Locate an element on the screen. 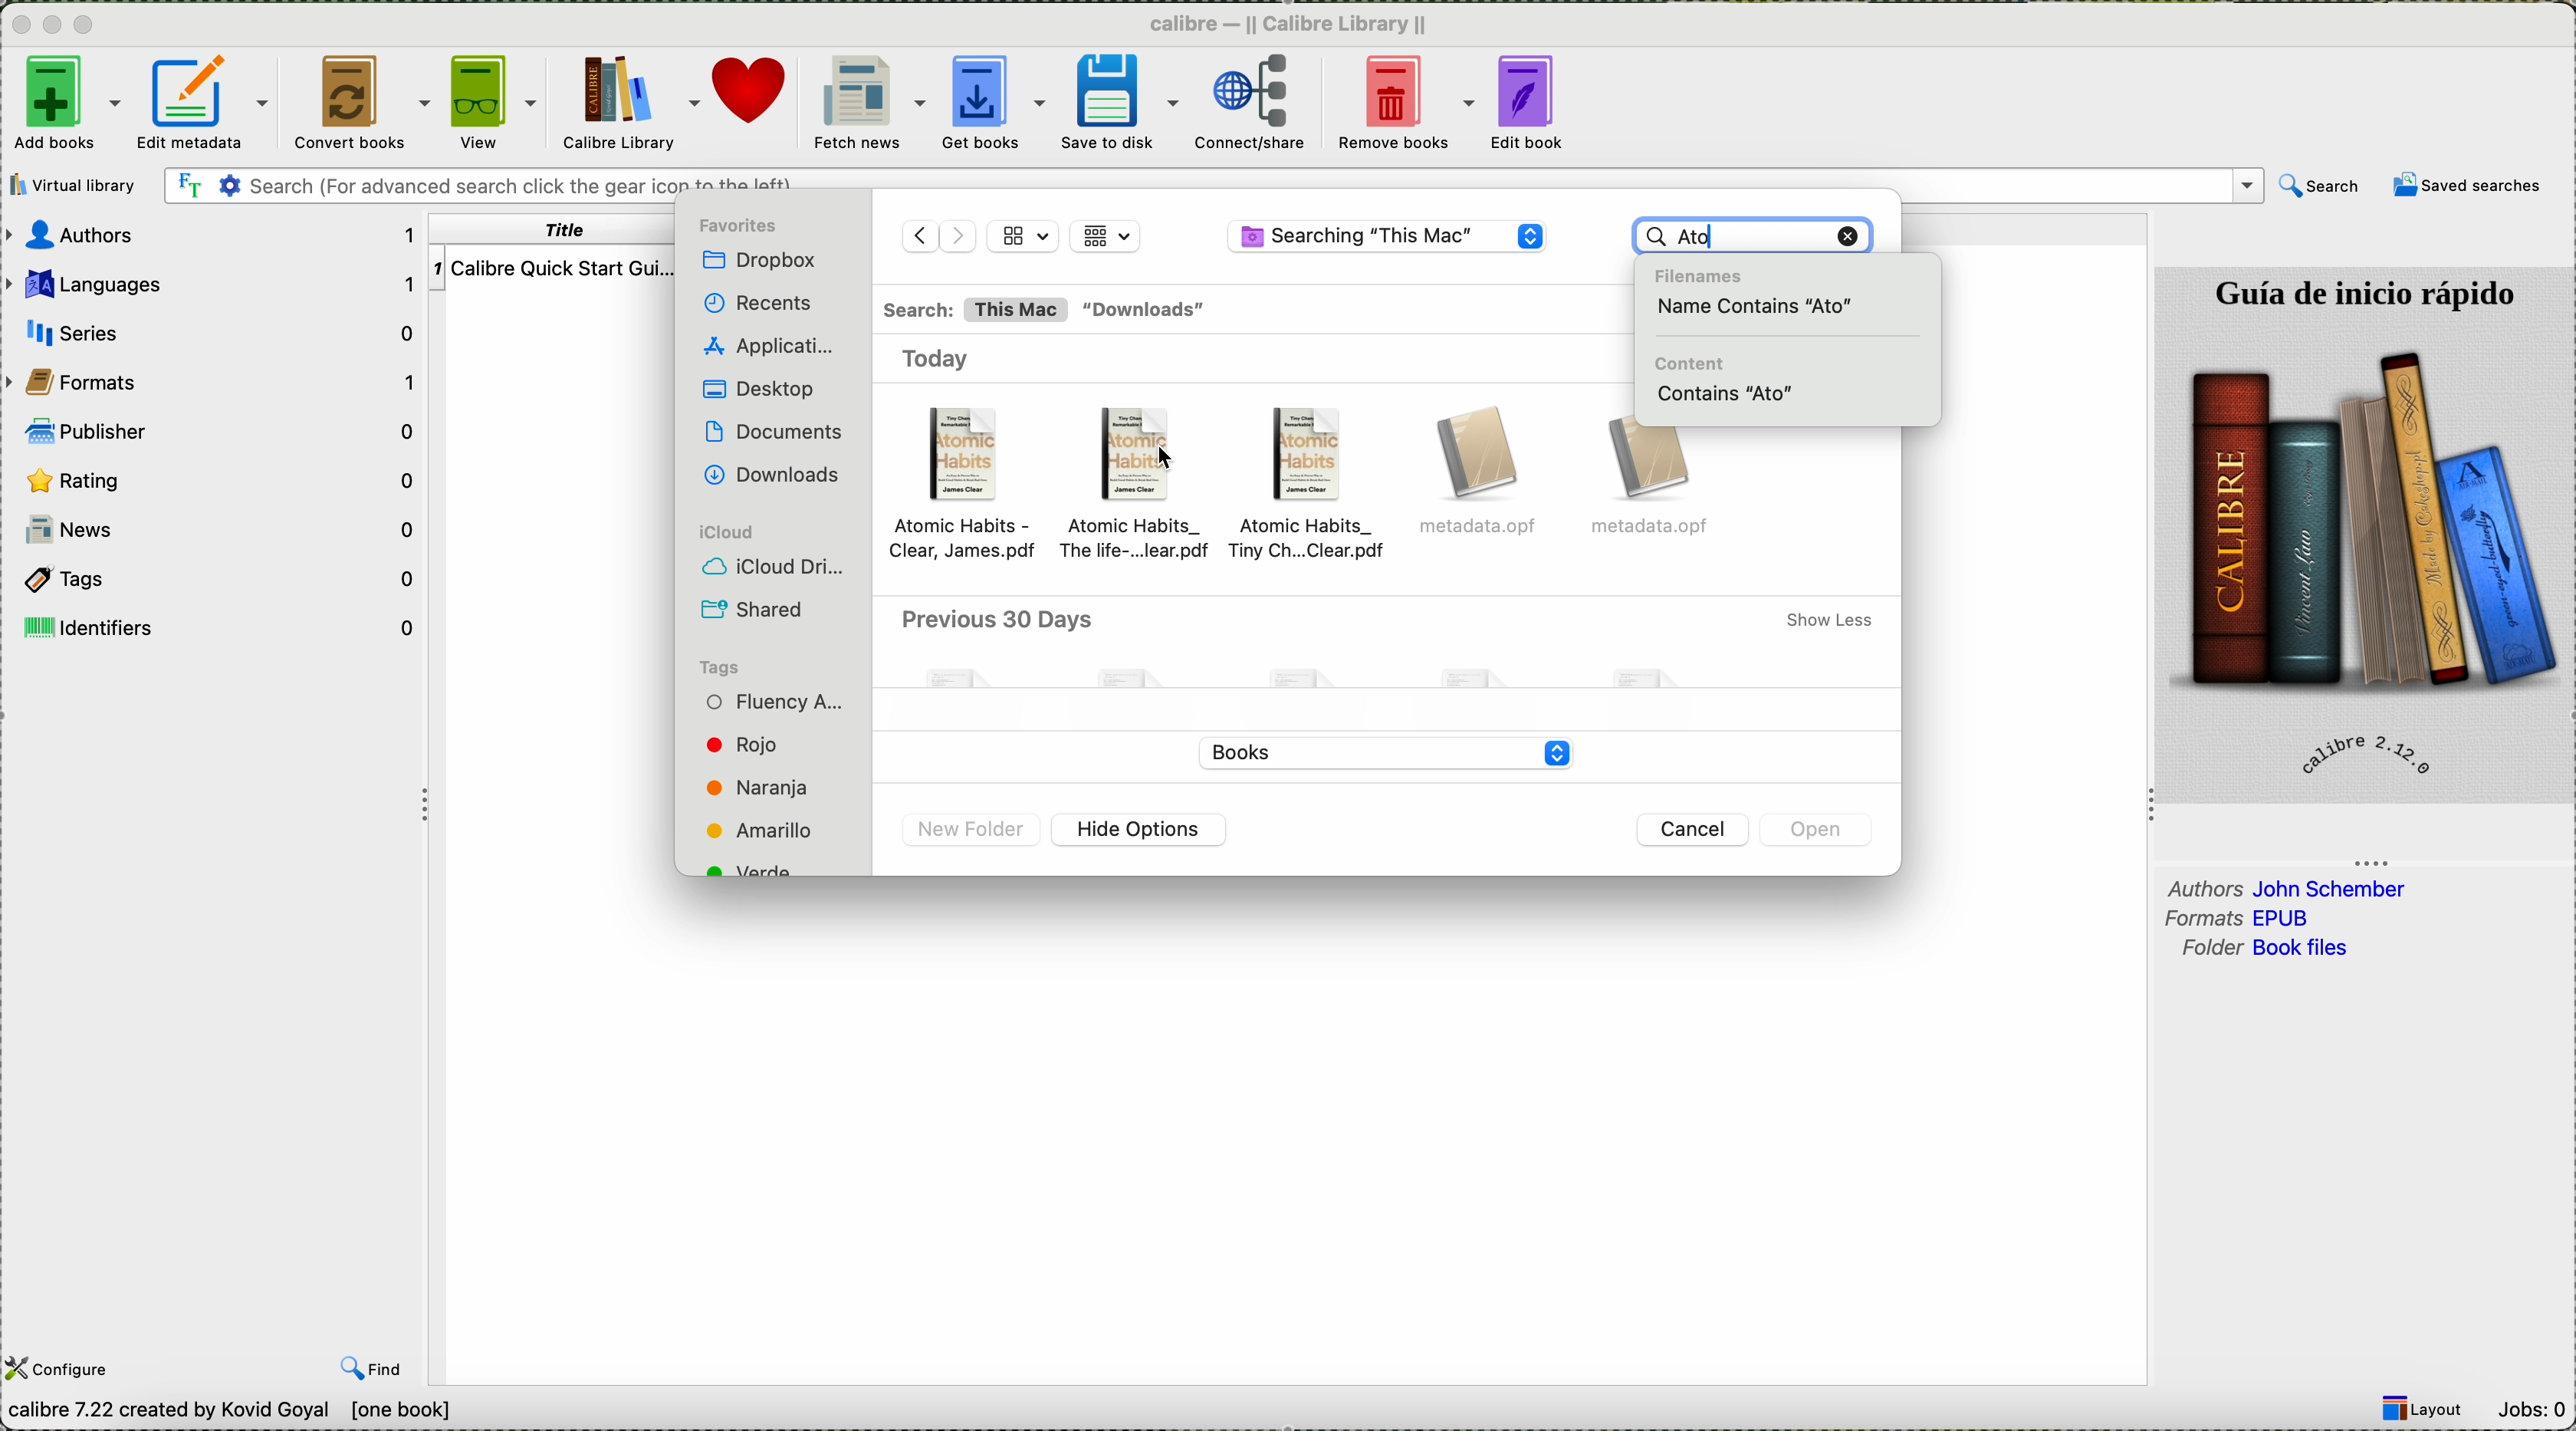 This screenshot has height=1431, width=2576. title is located at coordinates (557, 230).